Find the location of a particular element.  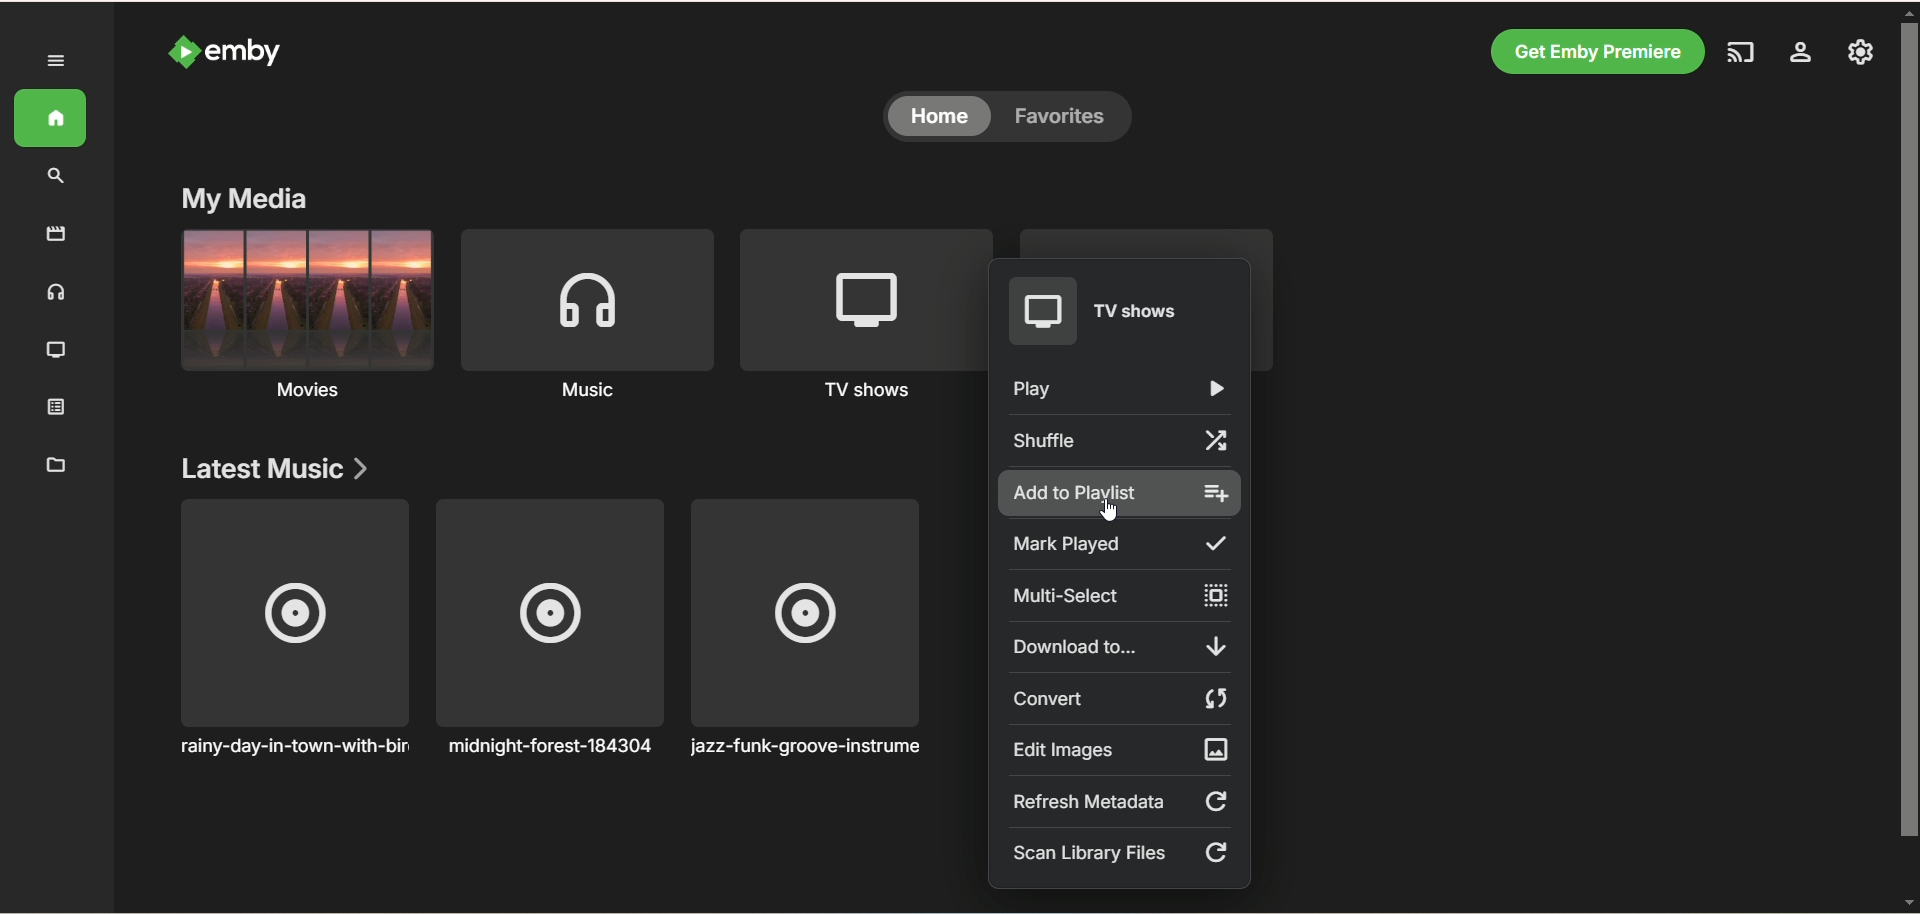

home is located at coordinates (52, 119).